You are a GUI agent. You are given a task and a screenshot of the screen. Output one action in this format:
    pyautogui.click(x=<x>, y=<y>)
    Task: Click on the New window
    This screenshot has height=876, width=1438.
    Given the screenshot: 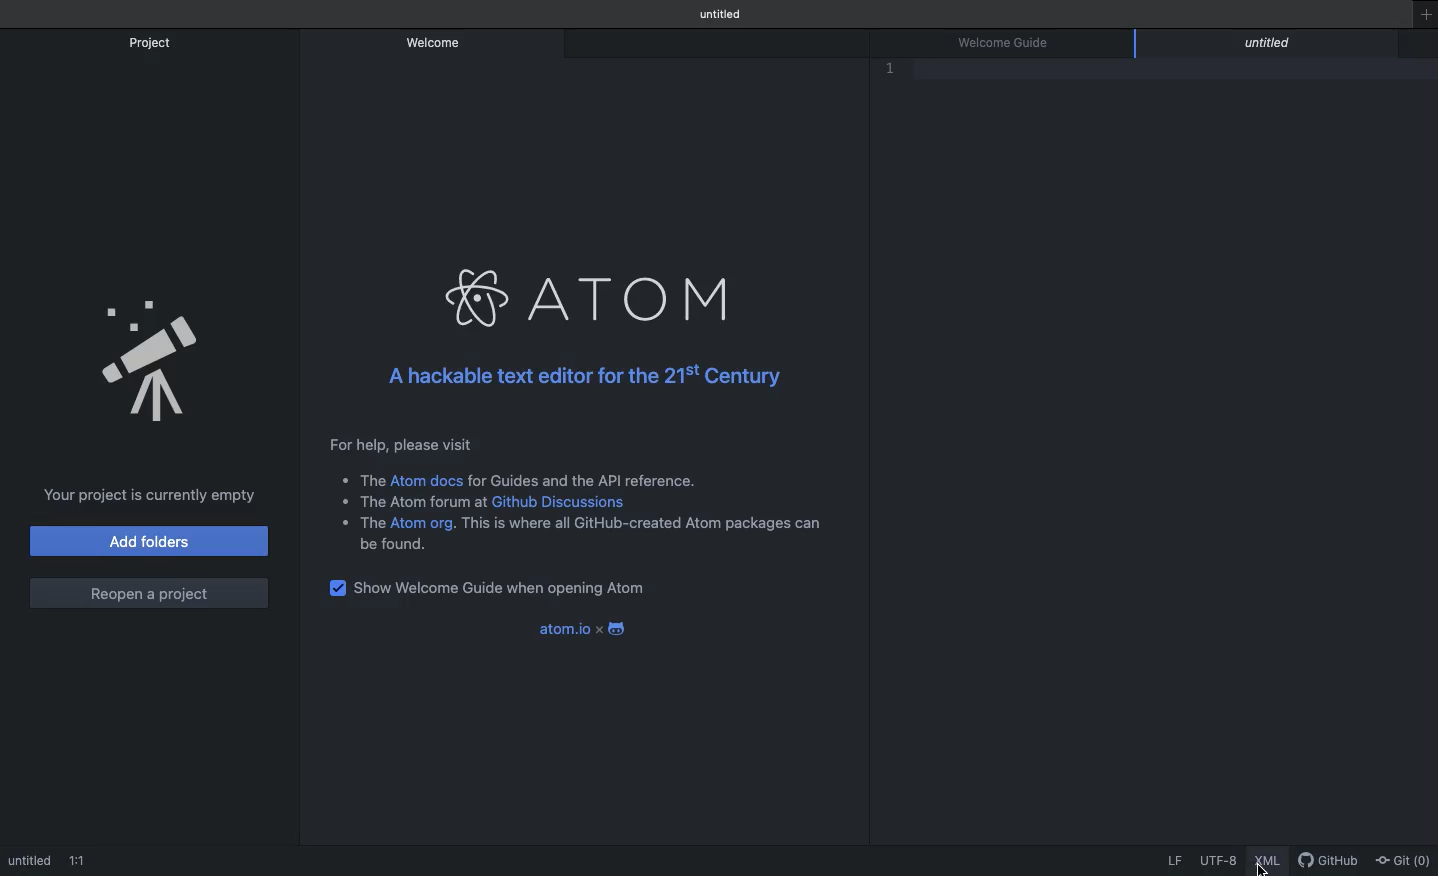 What is the action you would take?
    pyautogui.click(x=1423, y=23)
    